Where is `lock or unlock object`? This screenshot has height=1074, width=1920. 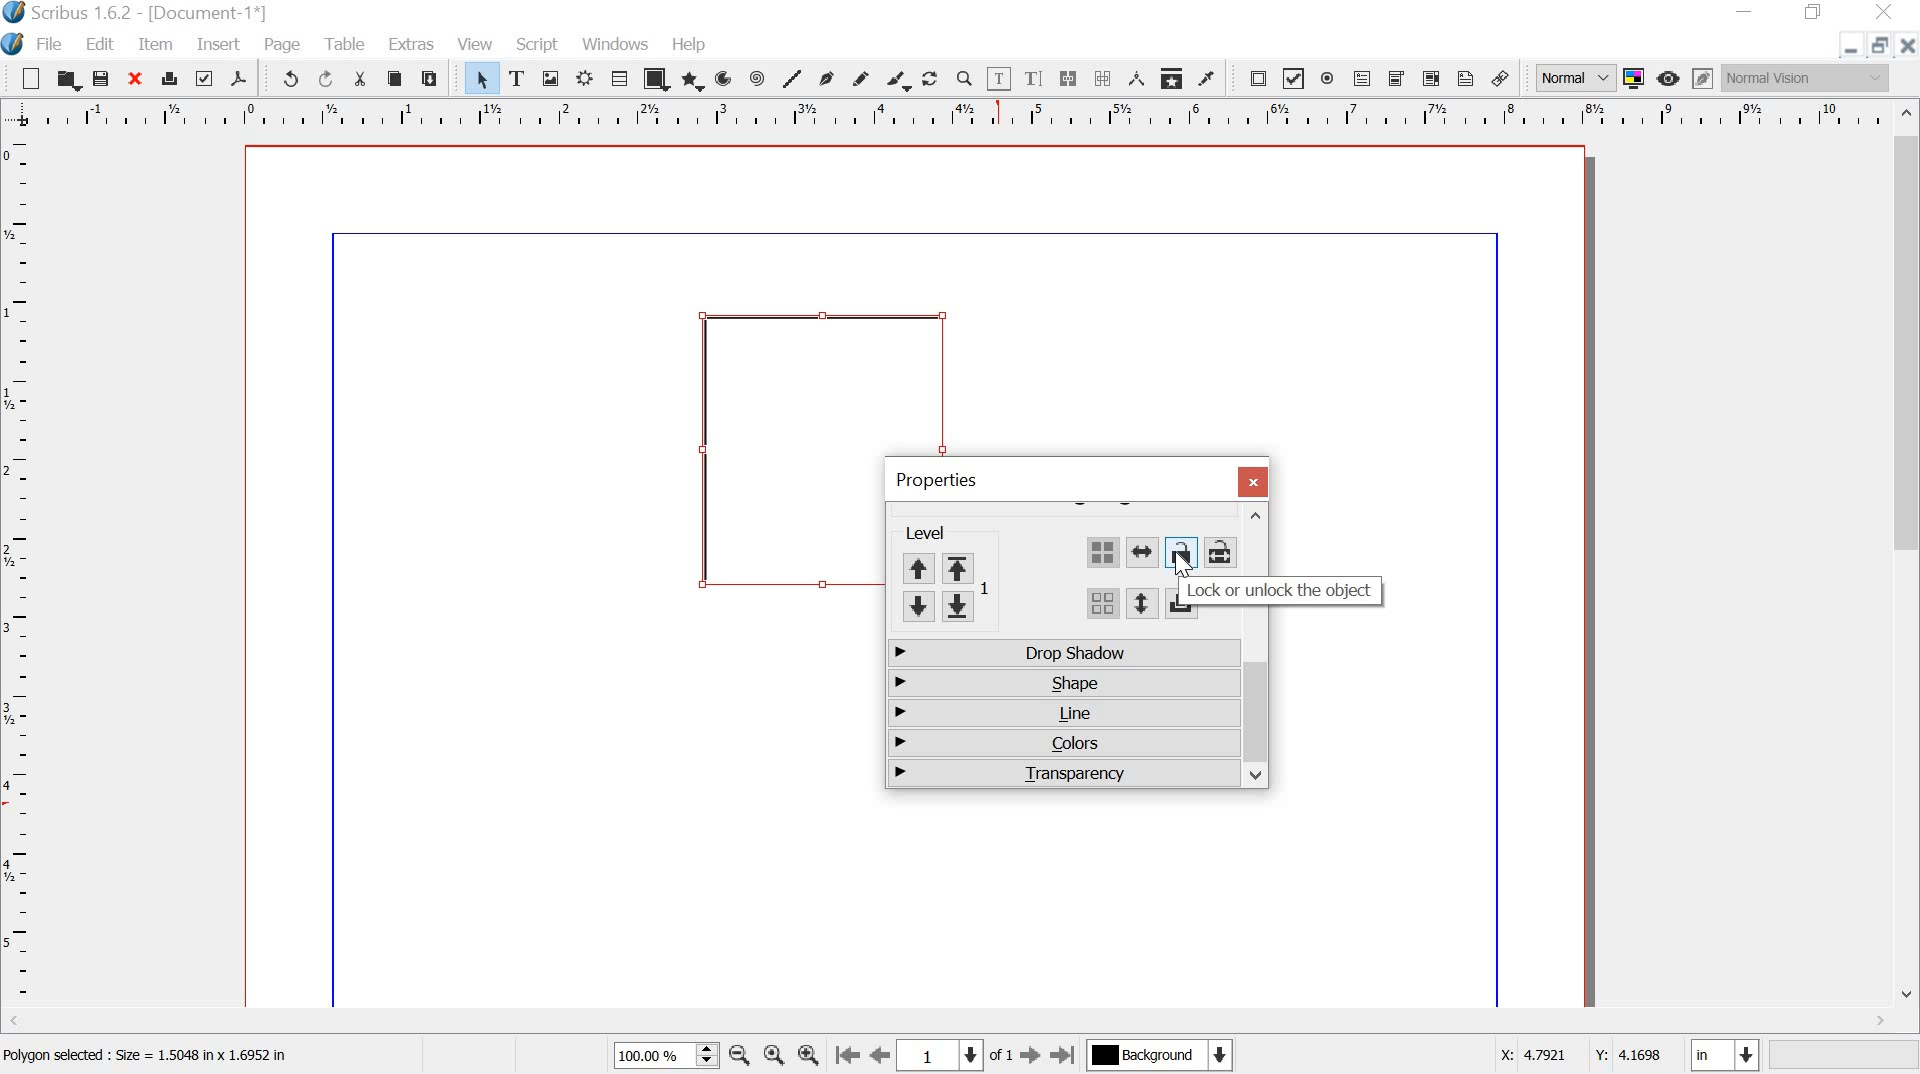 lock or unlock object is located at coordinates (1180, 553).